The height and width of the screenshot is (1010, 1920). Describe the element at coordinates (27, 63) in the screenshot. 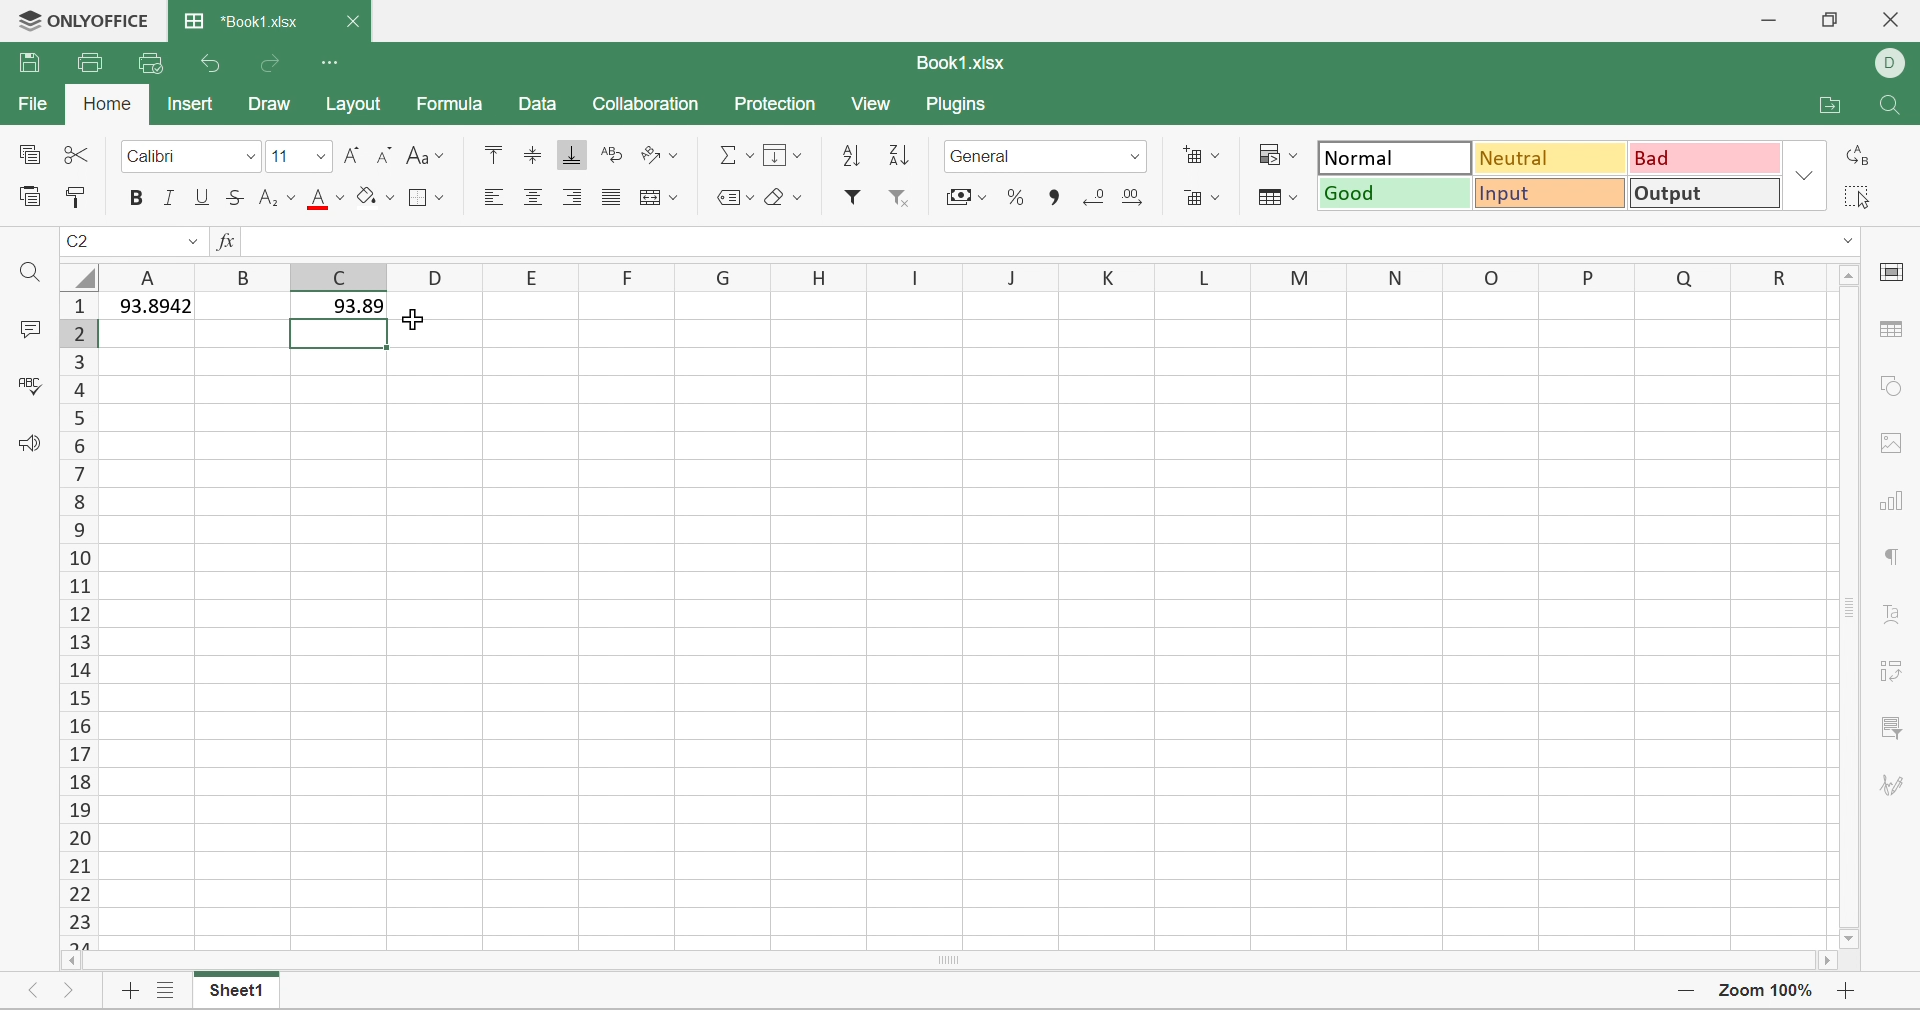

I see `Save` at that location.